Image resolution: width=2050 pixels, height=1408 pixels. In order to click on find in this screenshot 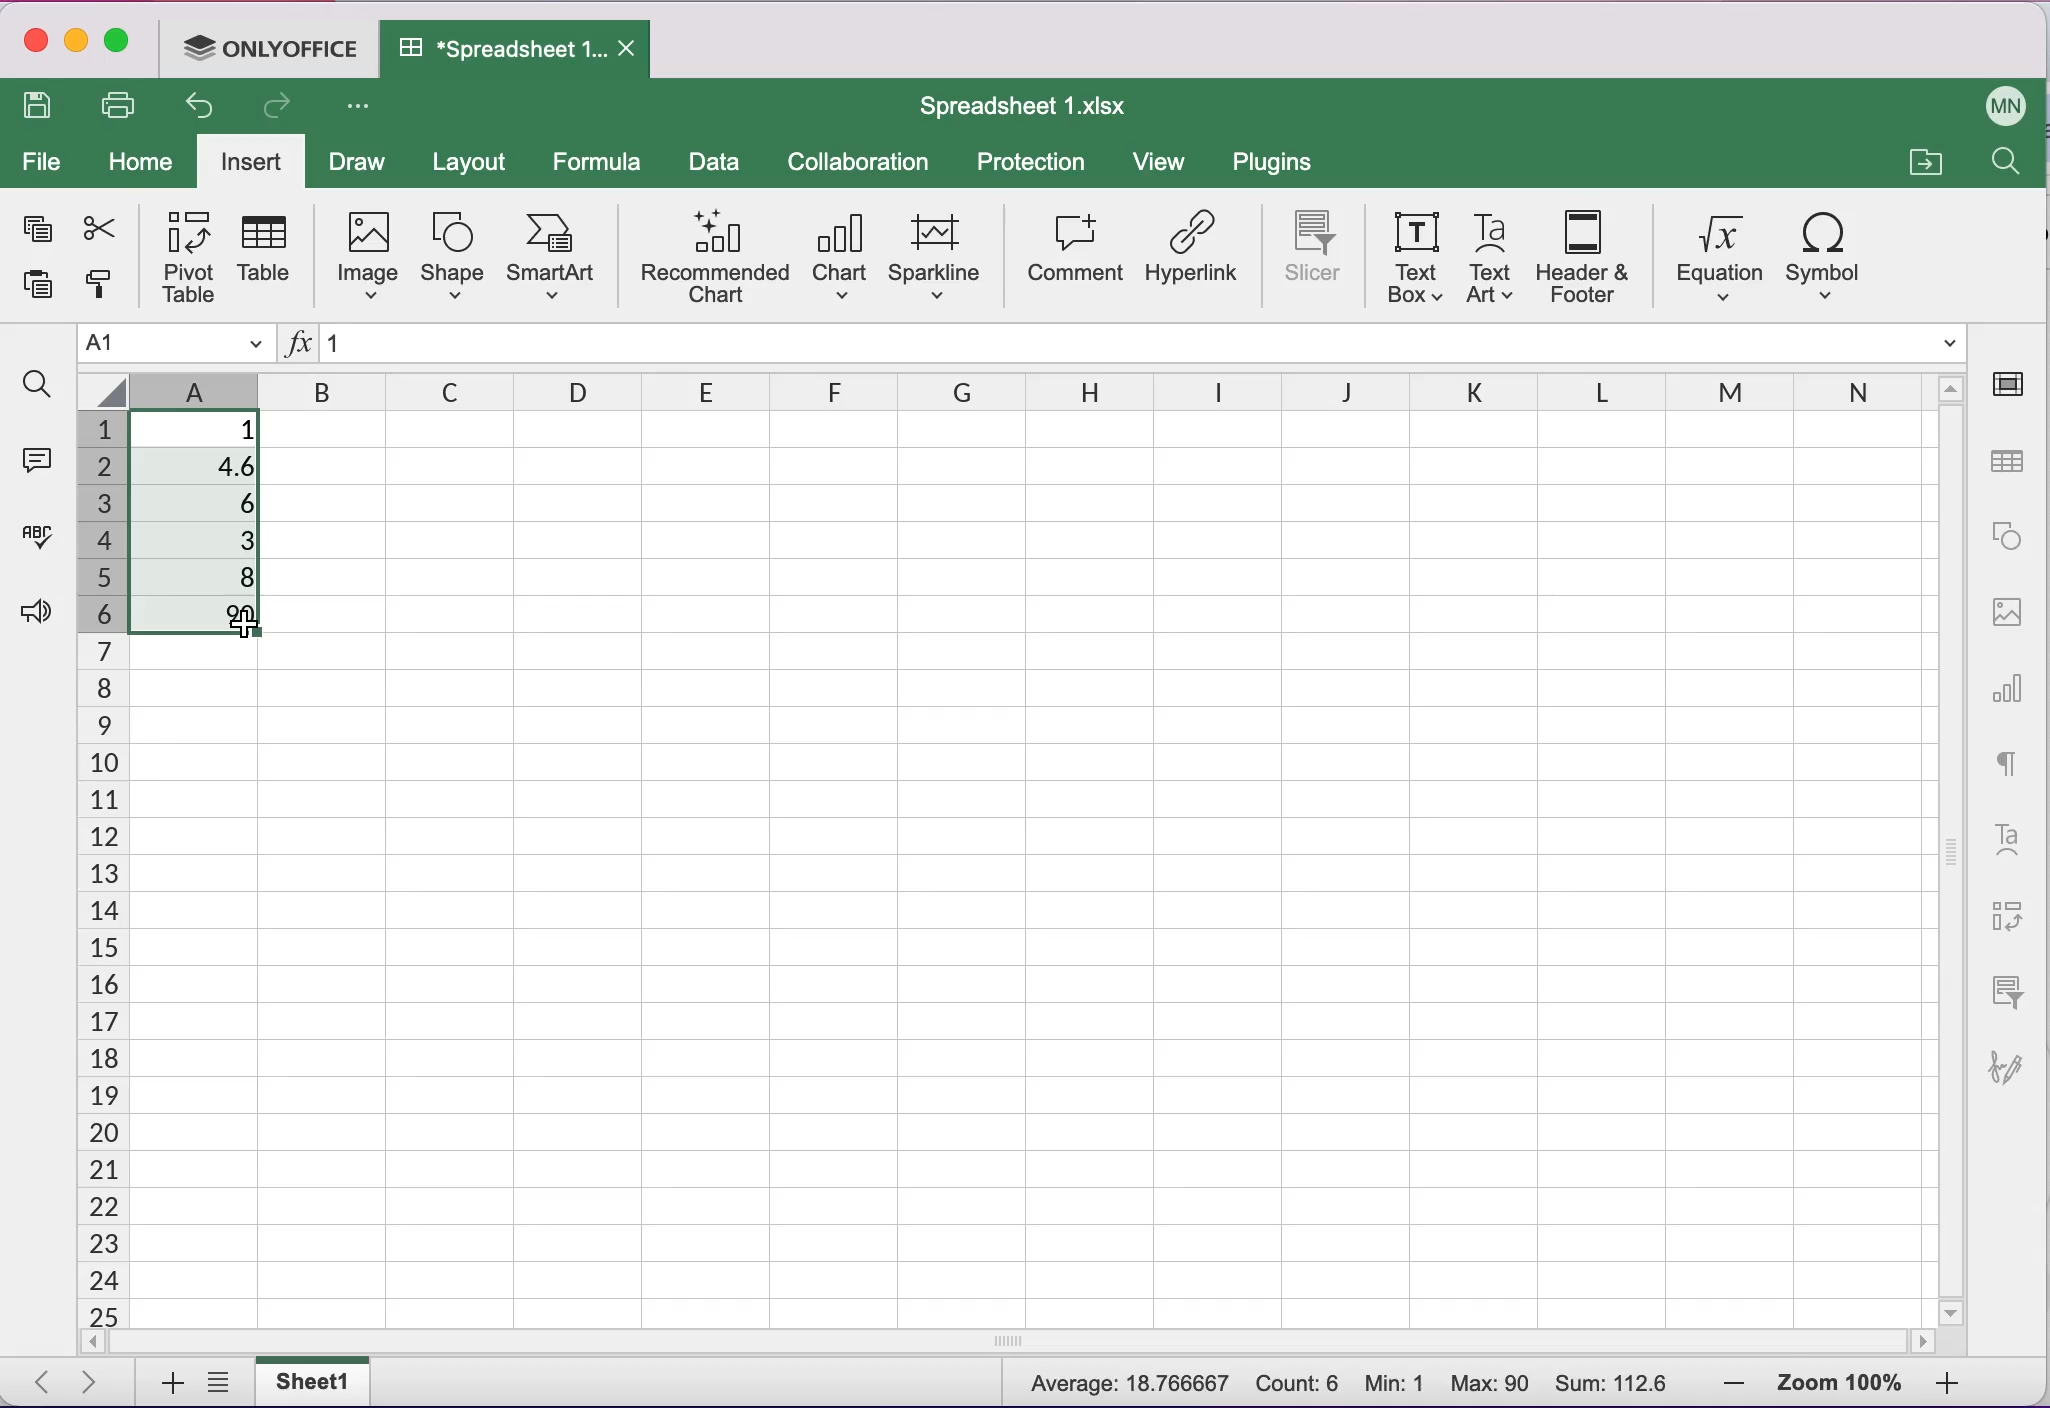, I will do `click(37, 387)`.